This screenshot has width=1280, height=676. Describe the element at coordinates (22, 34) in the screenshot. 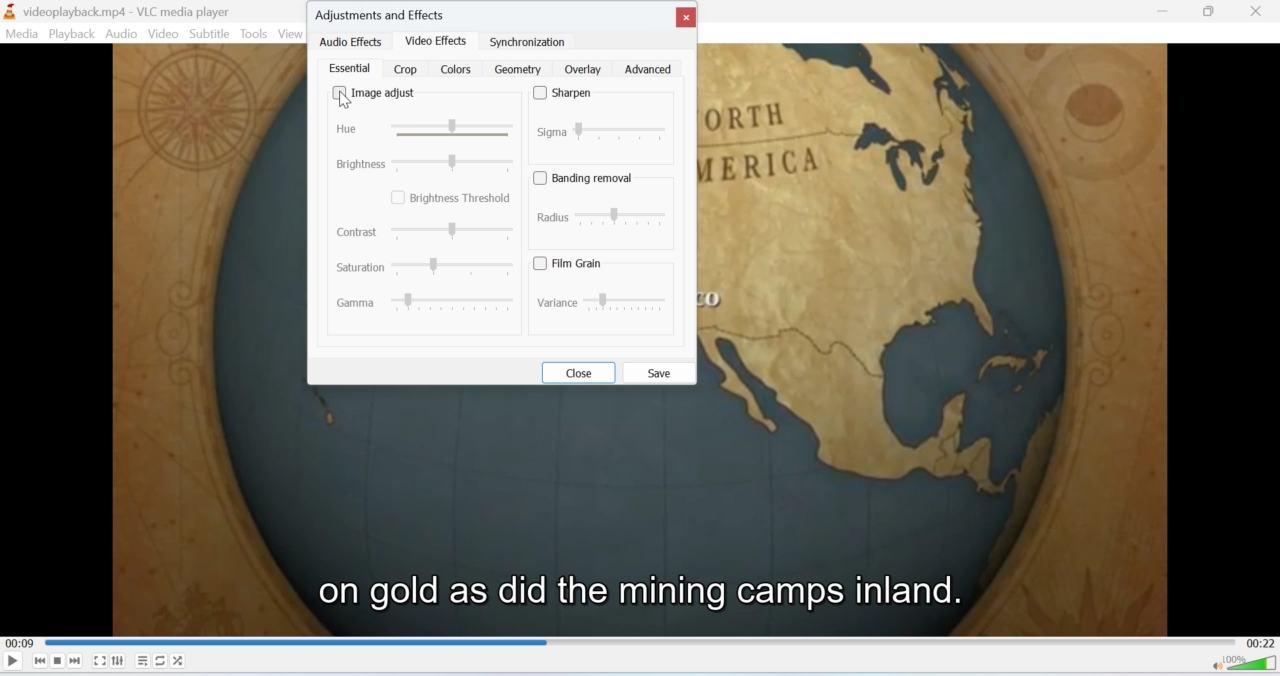

I see `Media` at that location.